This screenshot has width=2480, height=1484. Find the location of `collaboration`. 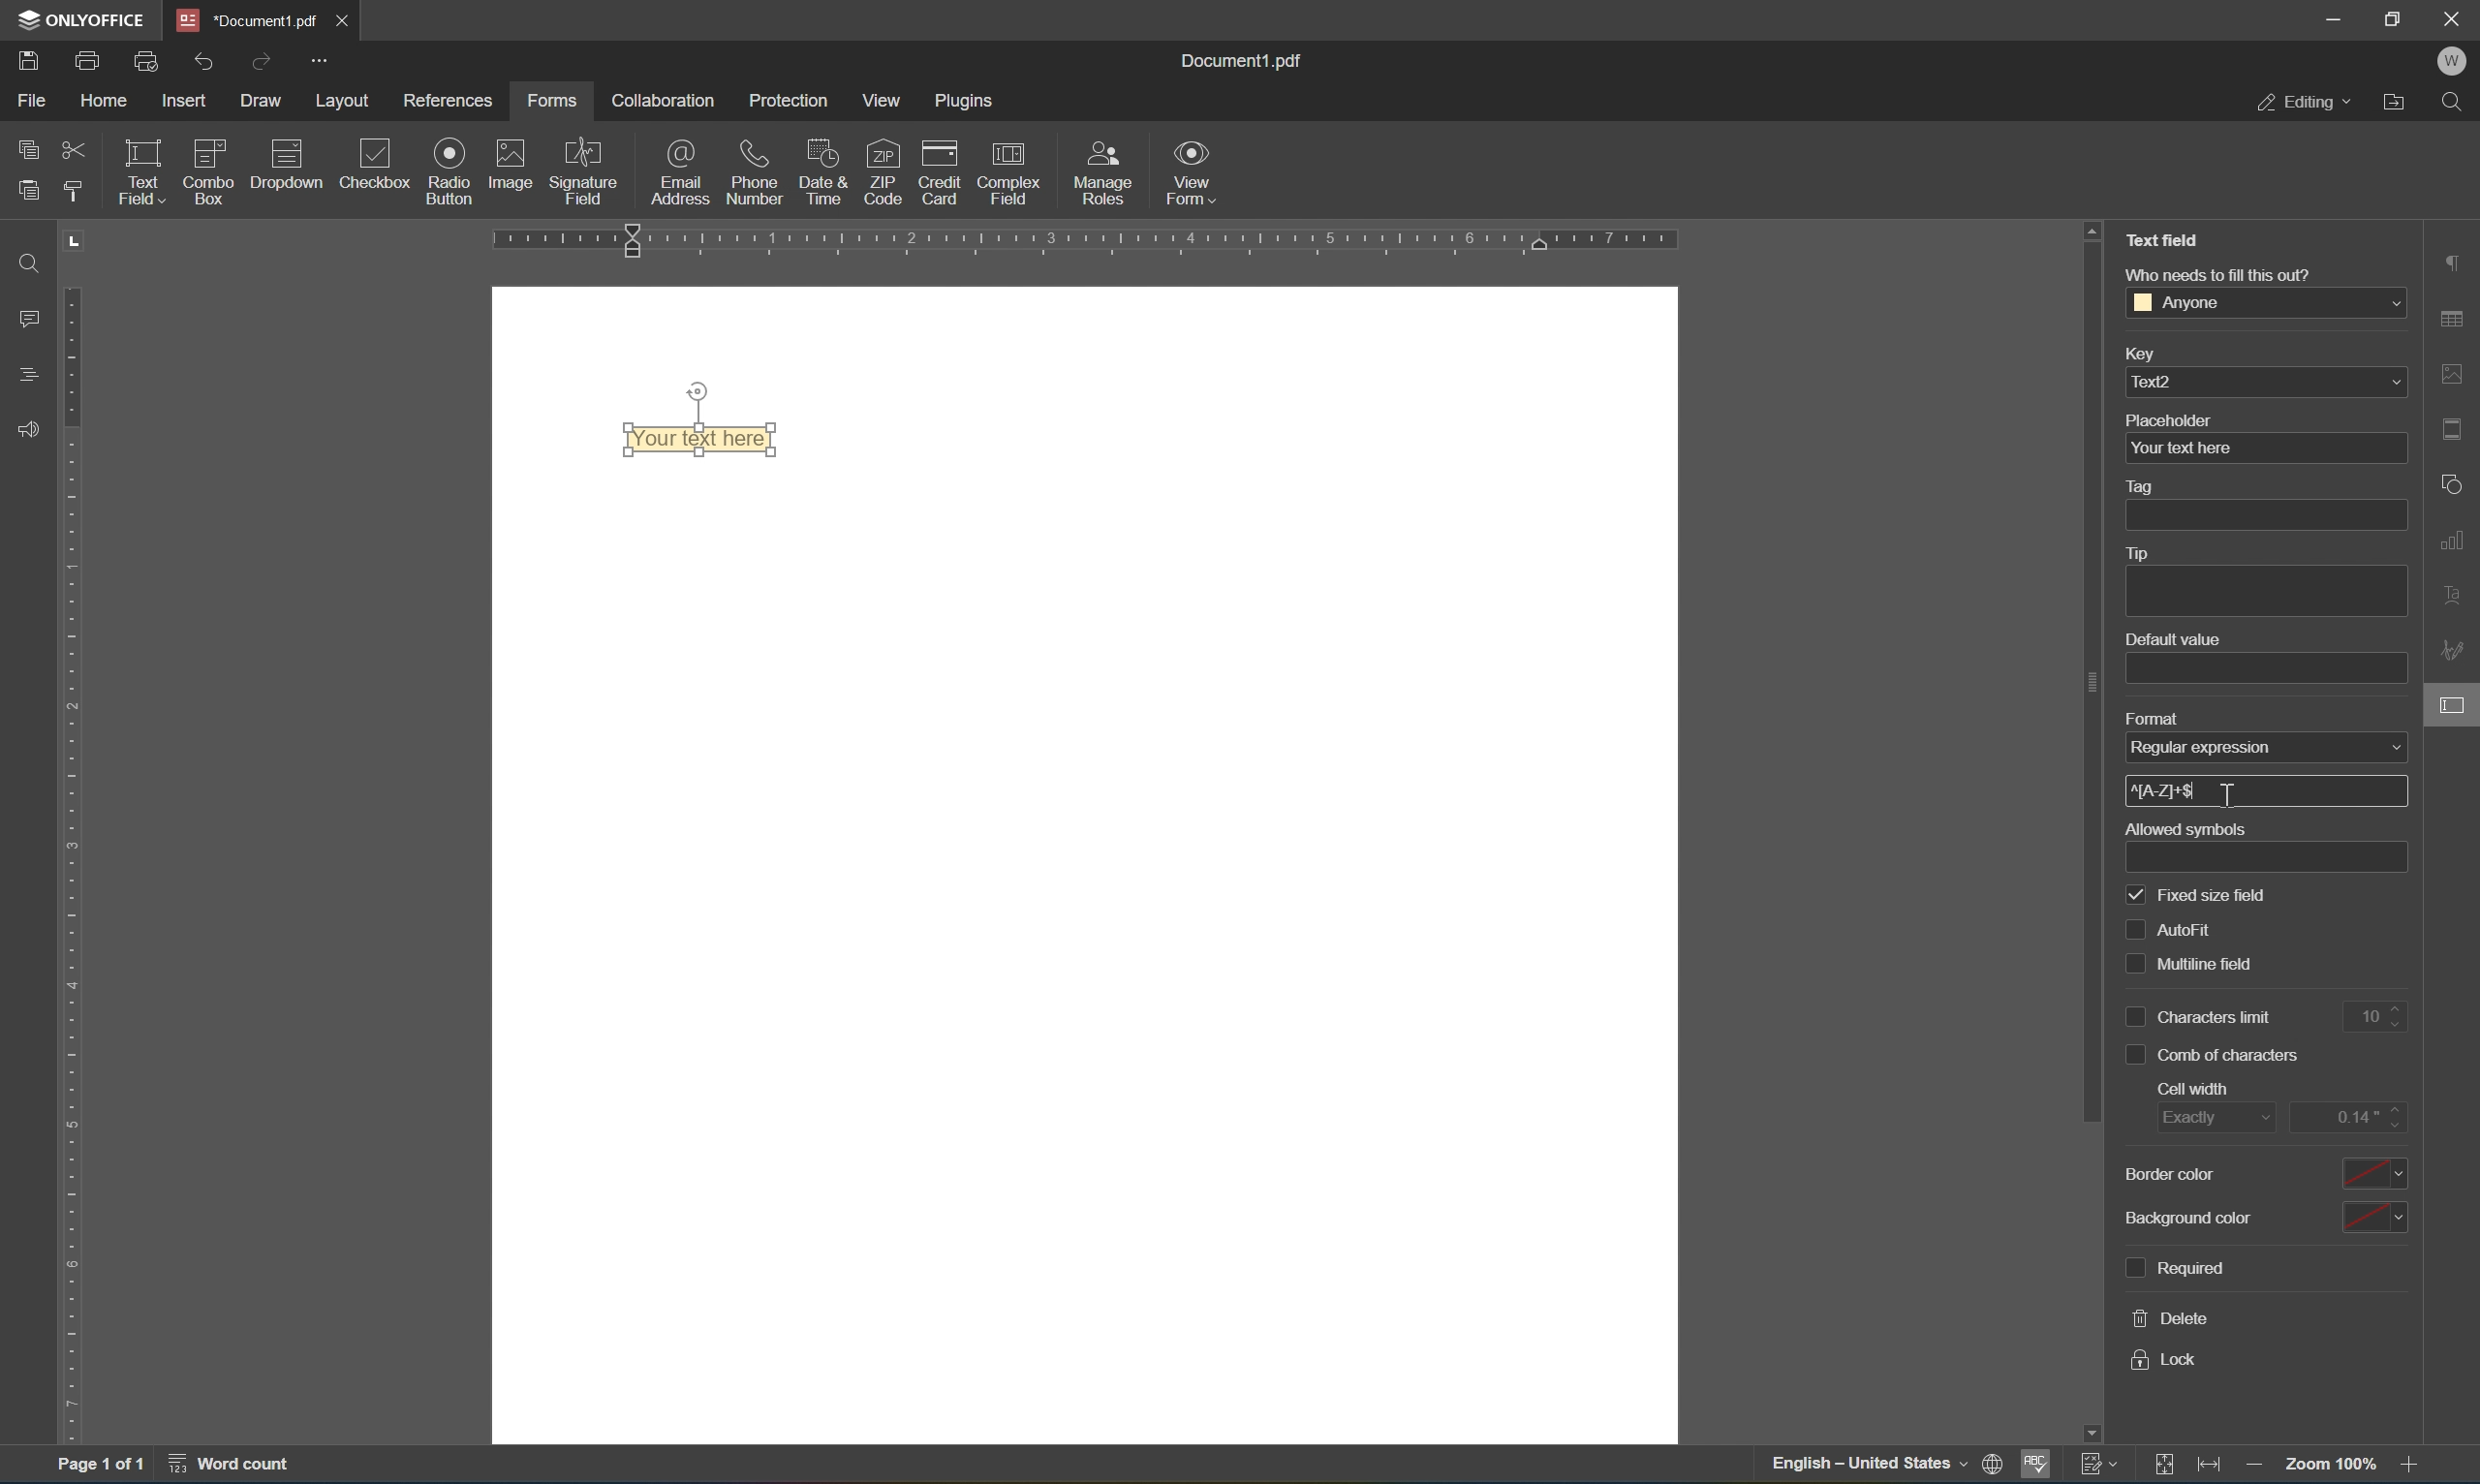

collaboration is located at coordinates (667, 102).